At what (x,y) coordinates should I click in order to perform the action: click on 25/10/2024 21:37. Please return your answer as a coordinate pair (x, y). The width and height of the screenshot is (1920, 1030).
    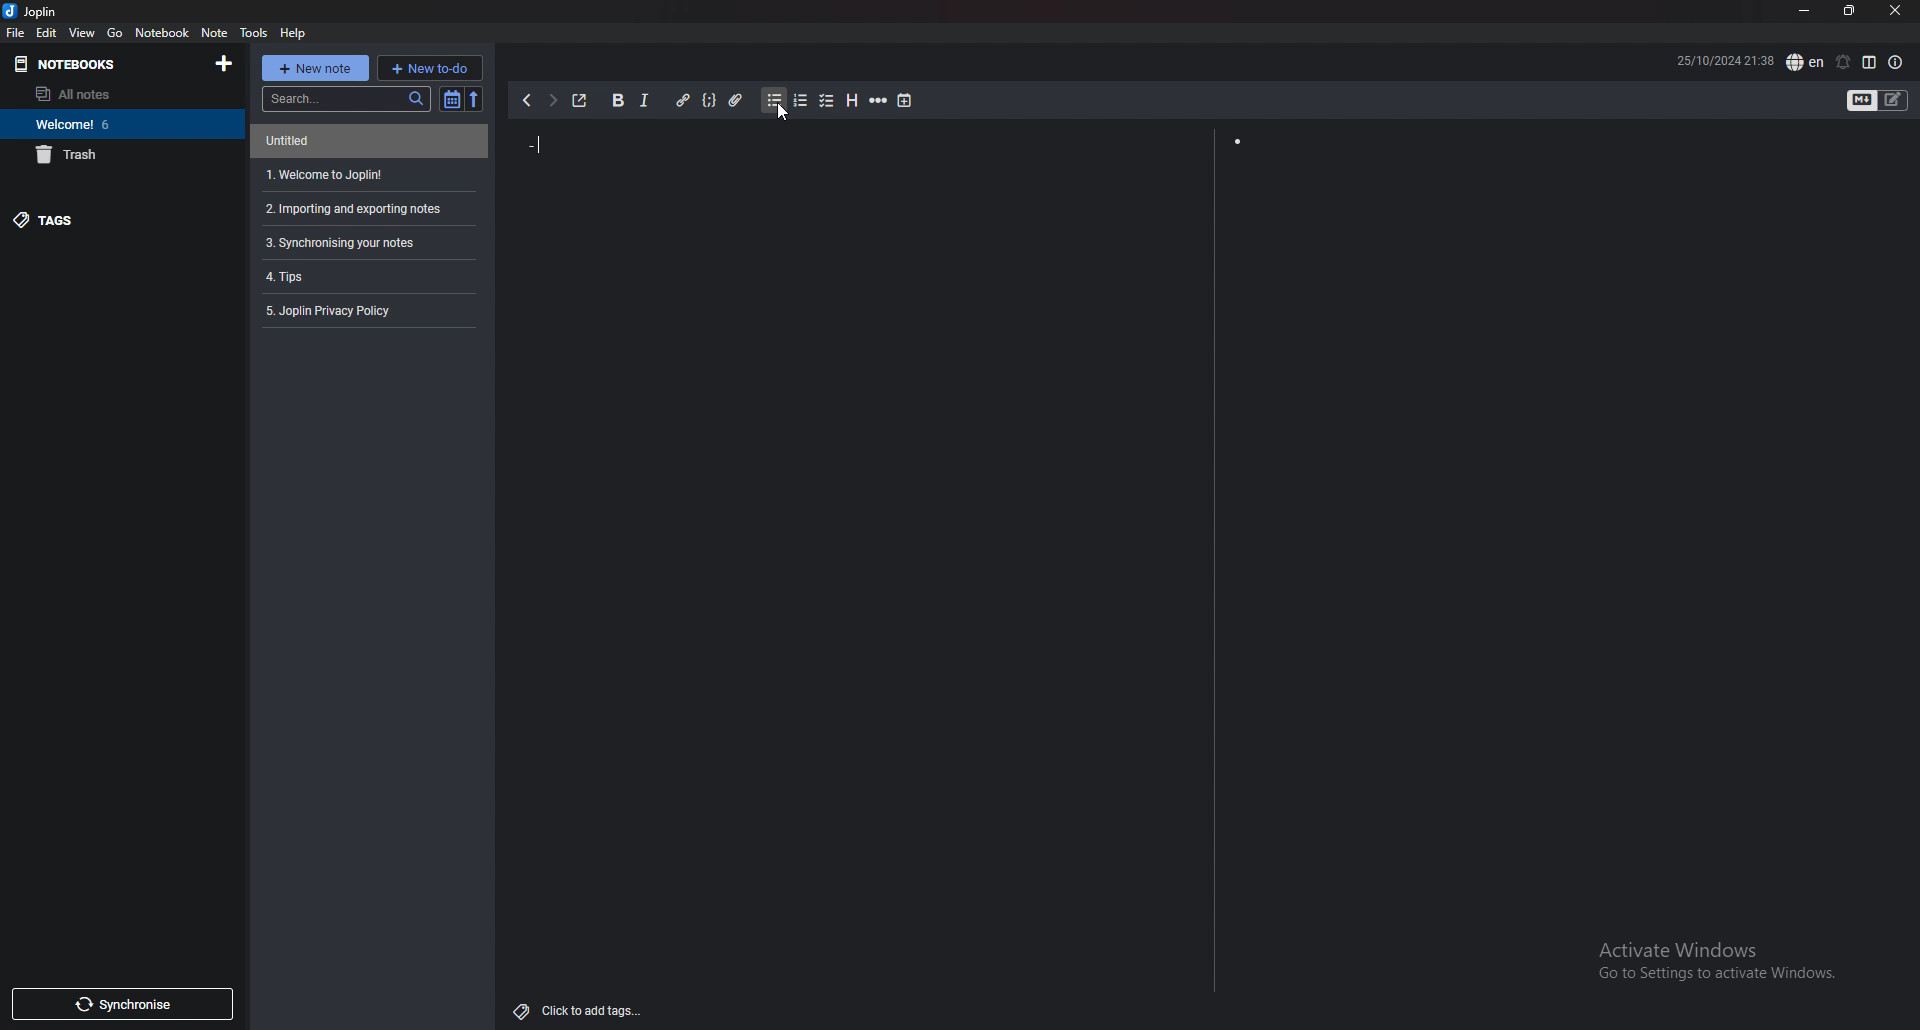
    Looking at the image, I should click on (1690, 60).